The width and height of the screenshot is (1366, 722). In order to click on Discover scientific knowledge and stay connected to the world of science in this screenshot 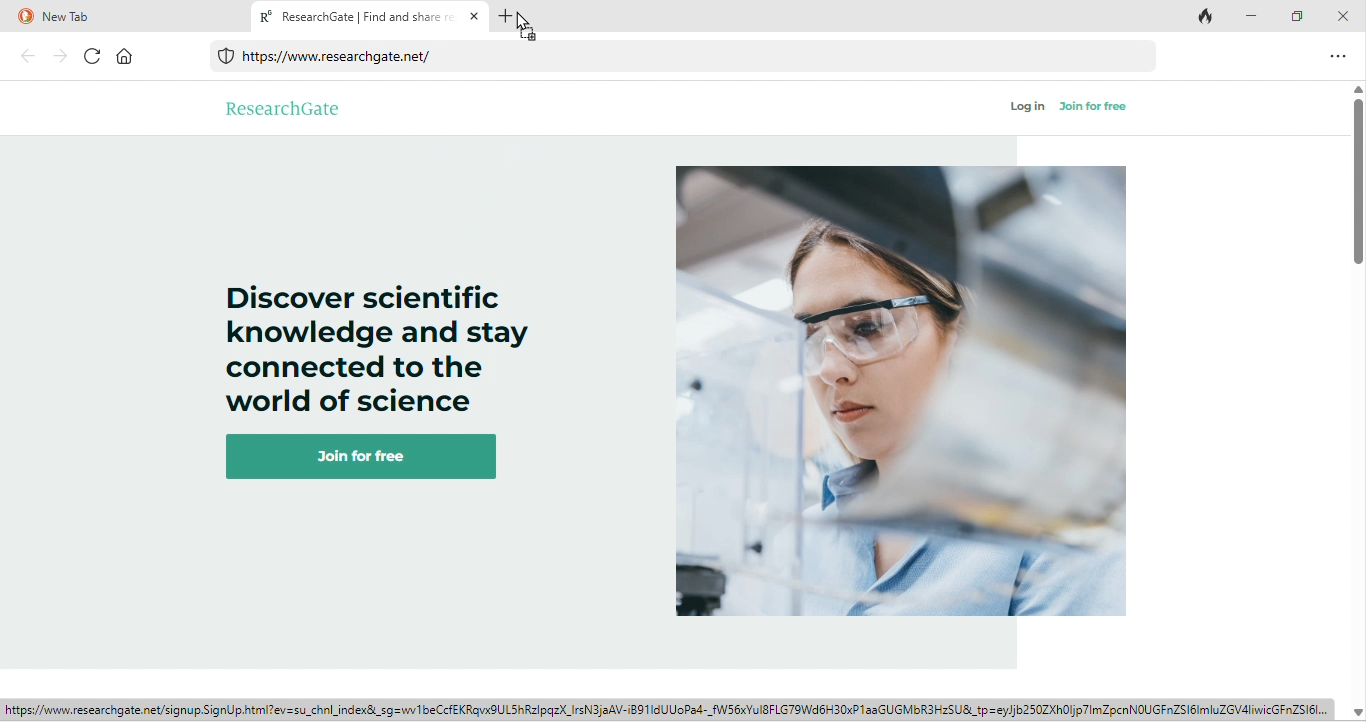, I will do `click(377, 337)`.